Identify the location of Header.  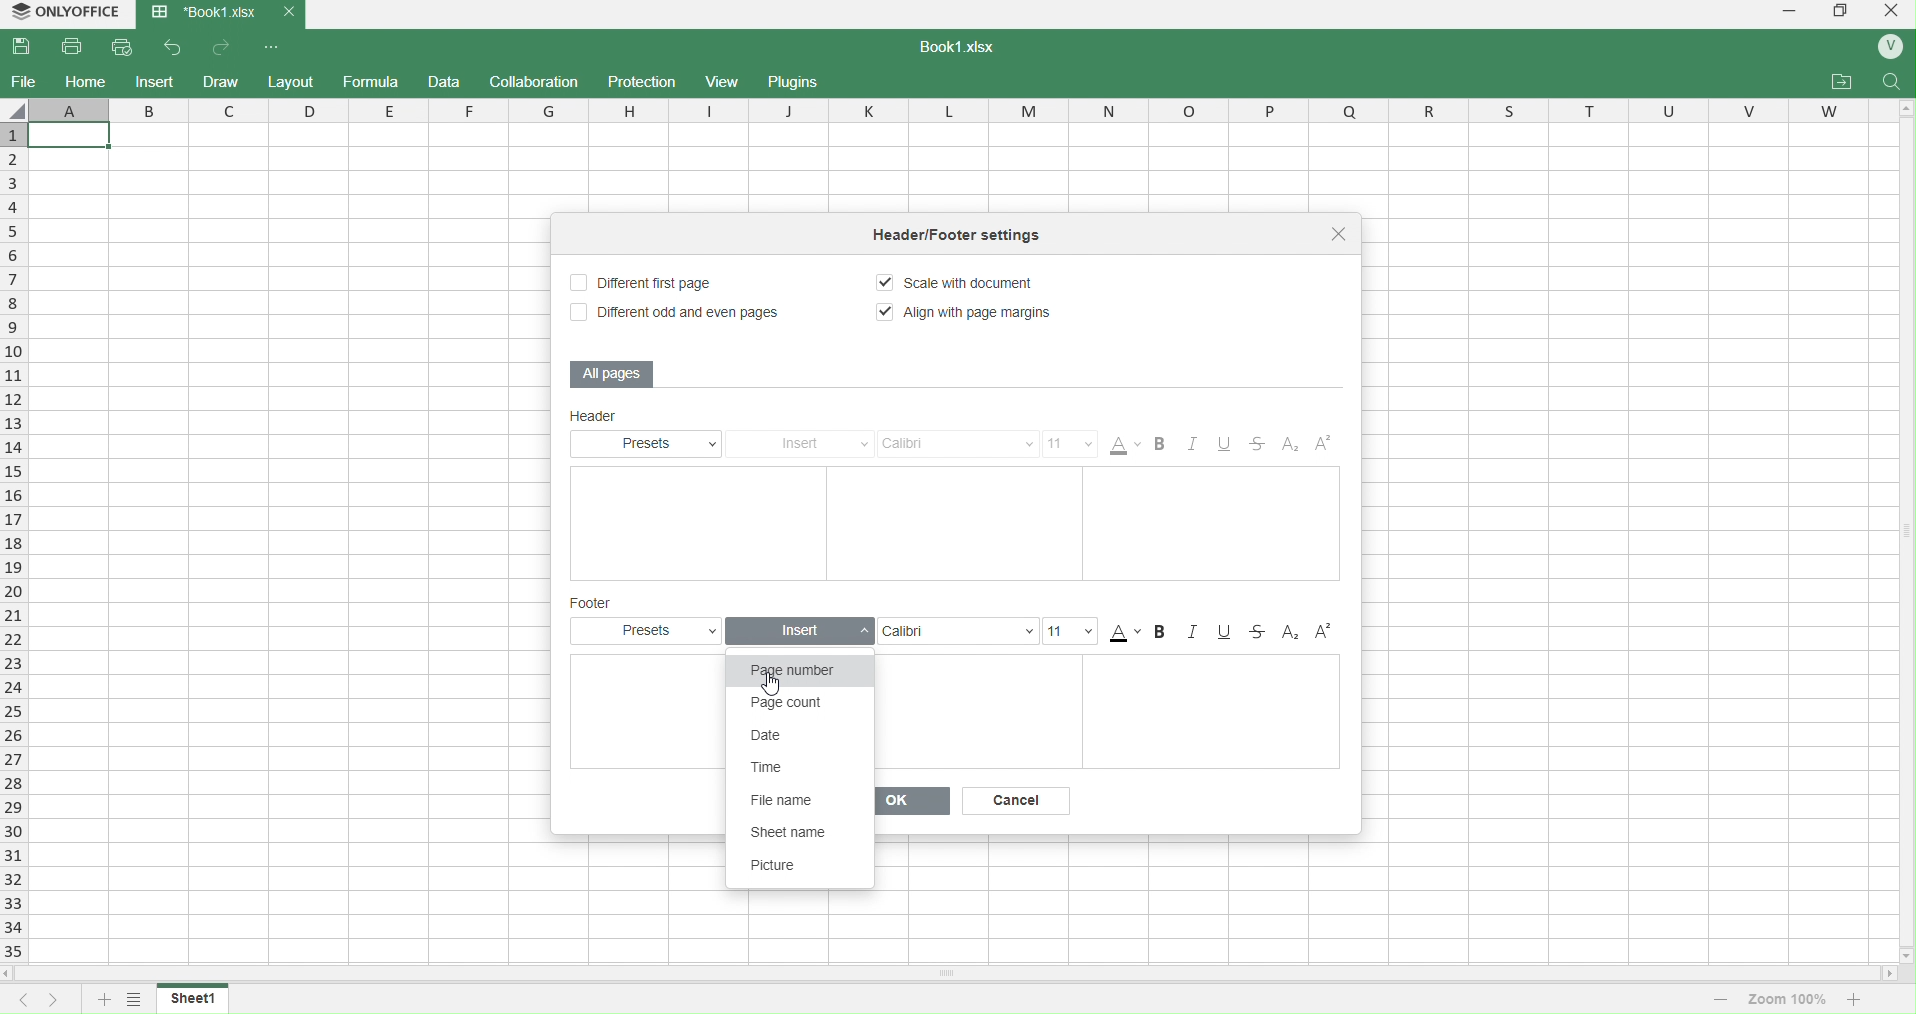
(638, 418).